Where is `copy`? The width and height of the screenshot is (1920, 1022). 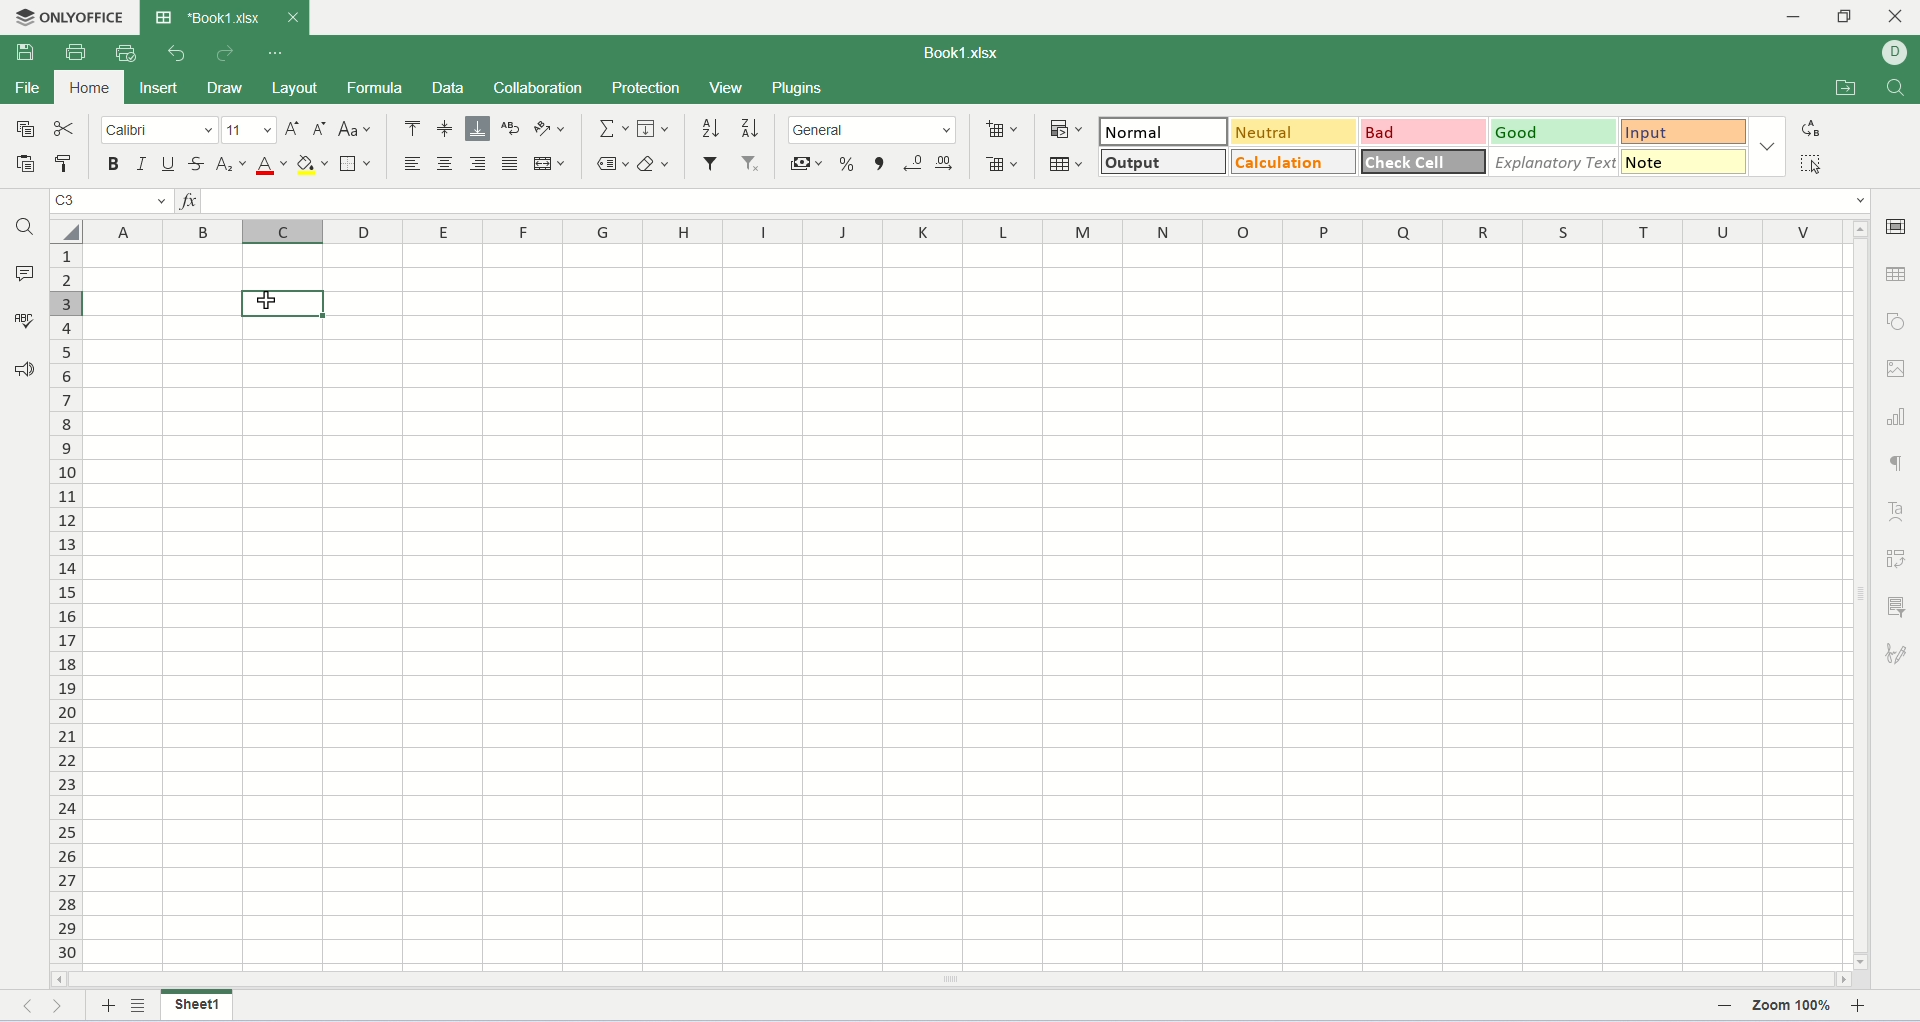 copy is located at coordinates (20, 127).